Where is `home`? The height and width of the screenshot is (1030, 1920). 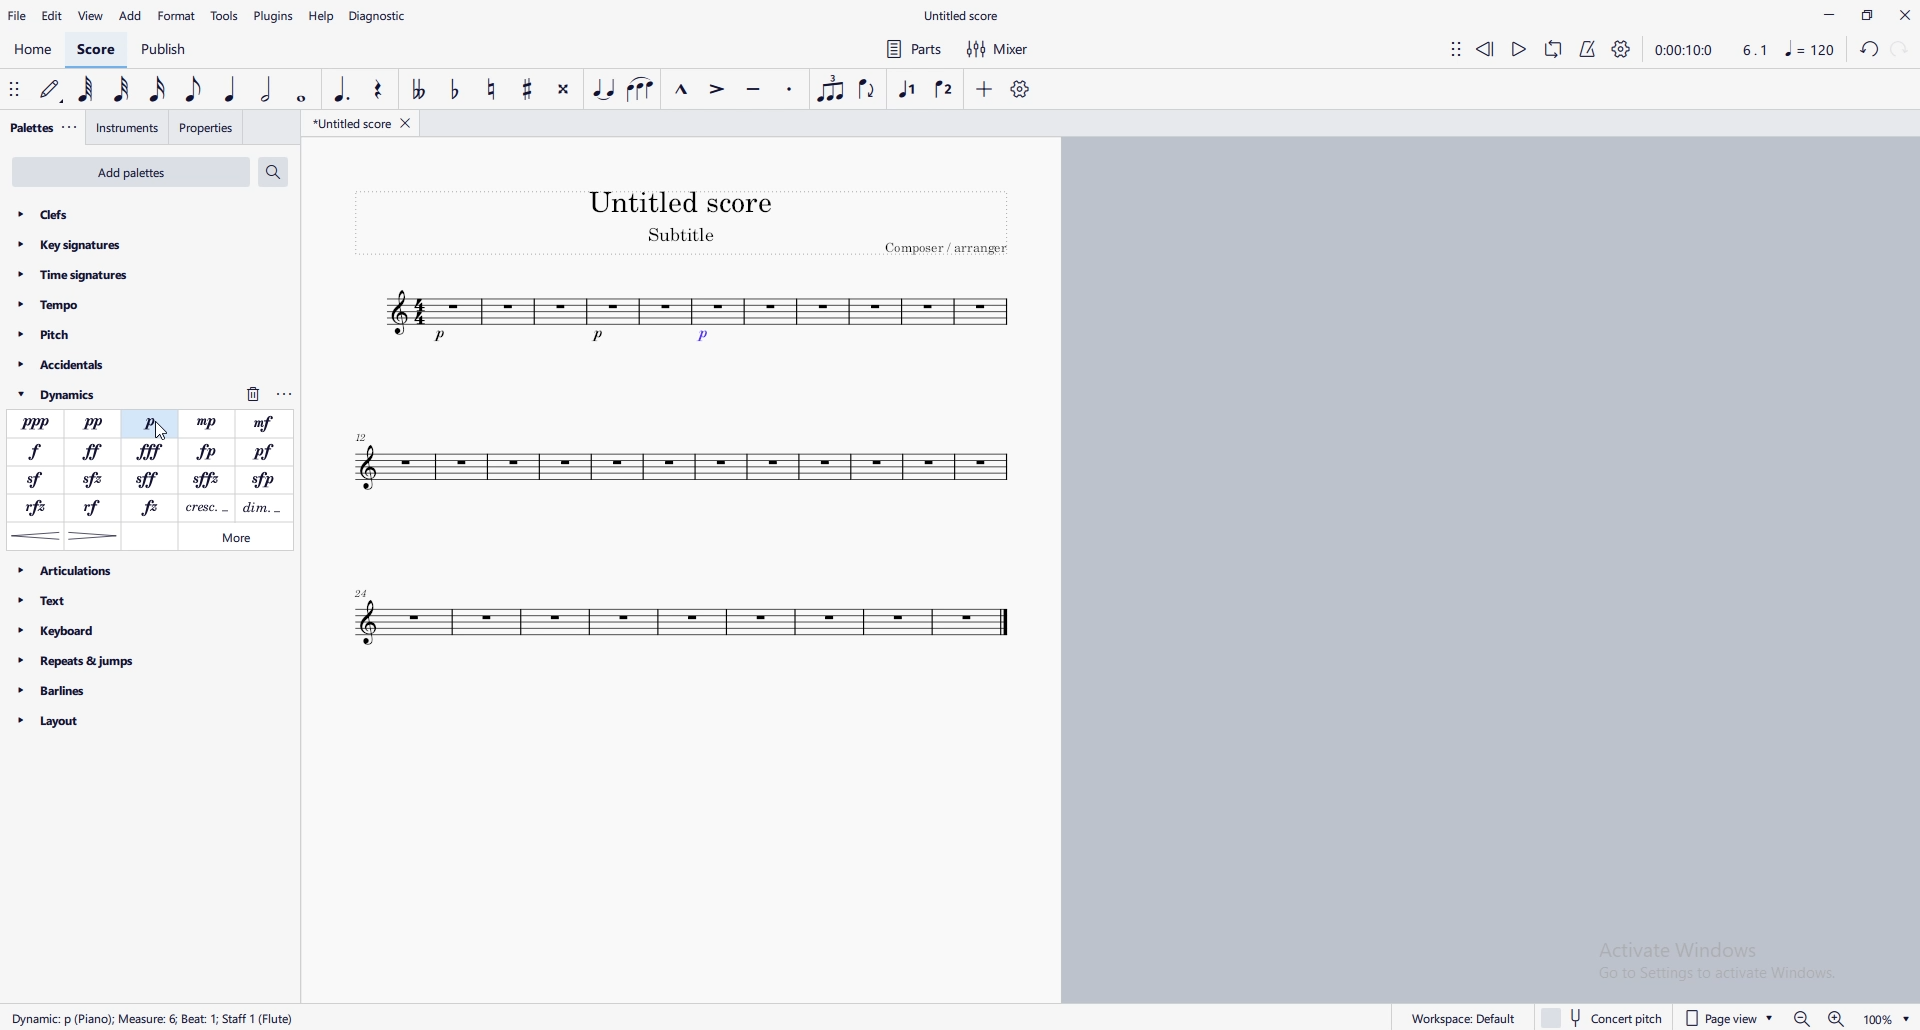 home is located at coordinates (34, 49).